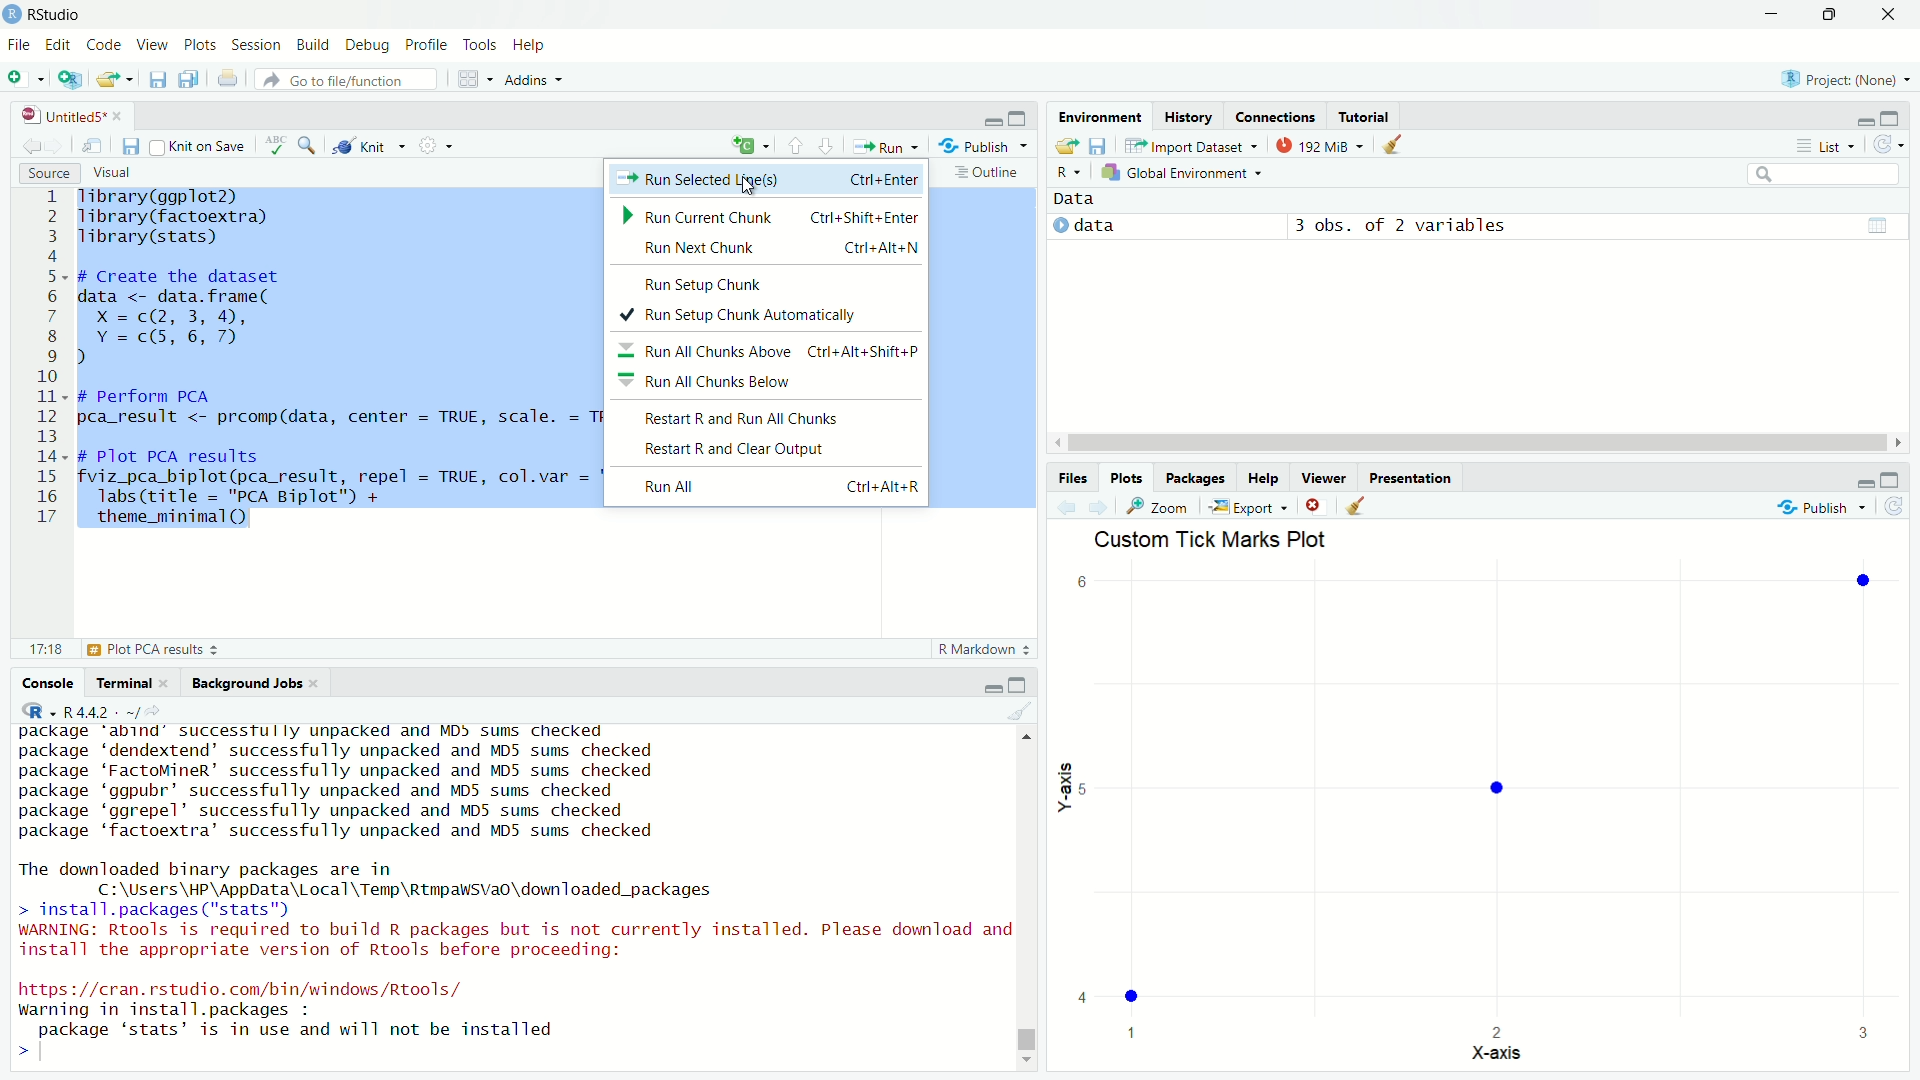 Image resolution: width=1920 pixels, height=1080 pixels. I want to click on R language version - 4.4.2, so click(108, 711).